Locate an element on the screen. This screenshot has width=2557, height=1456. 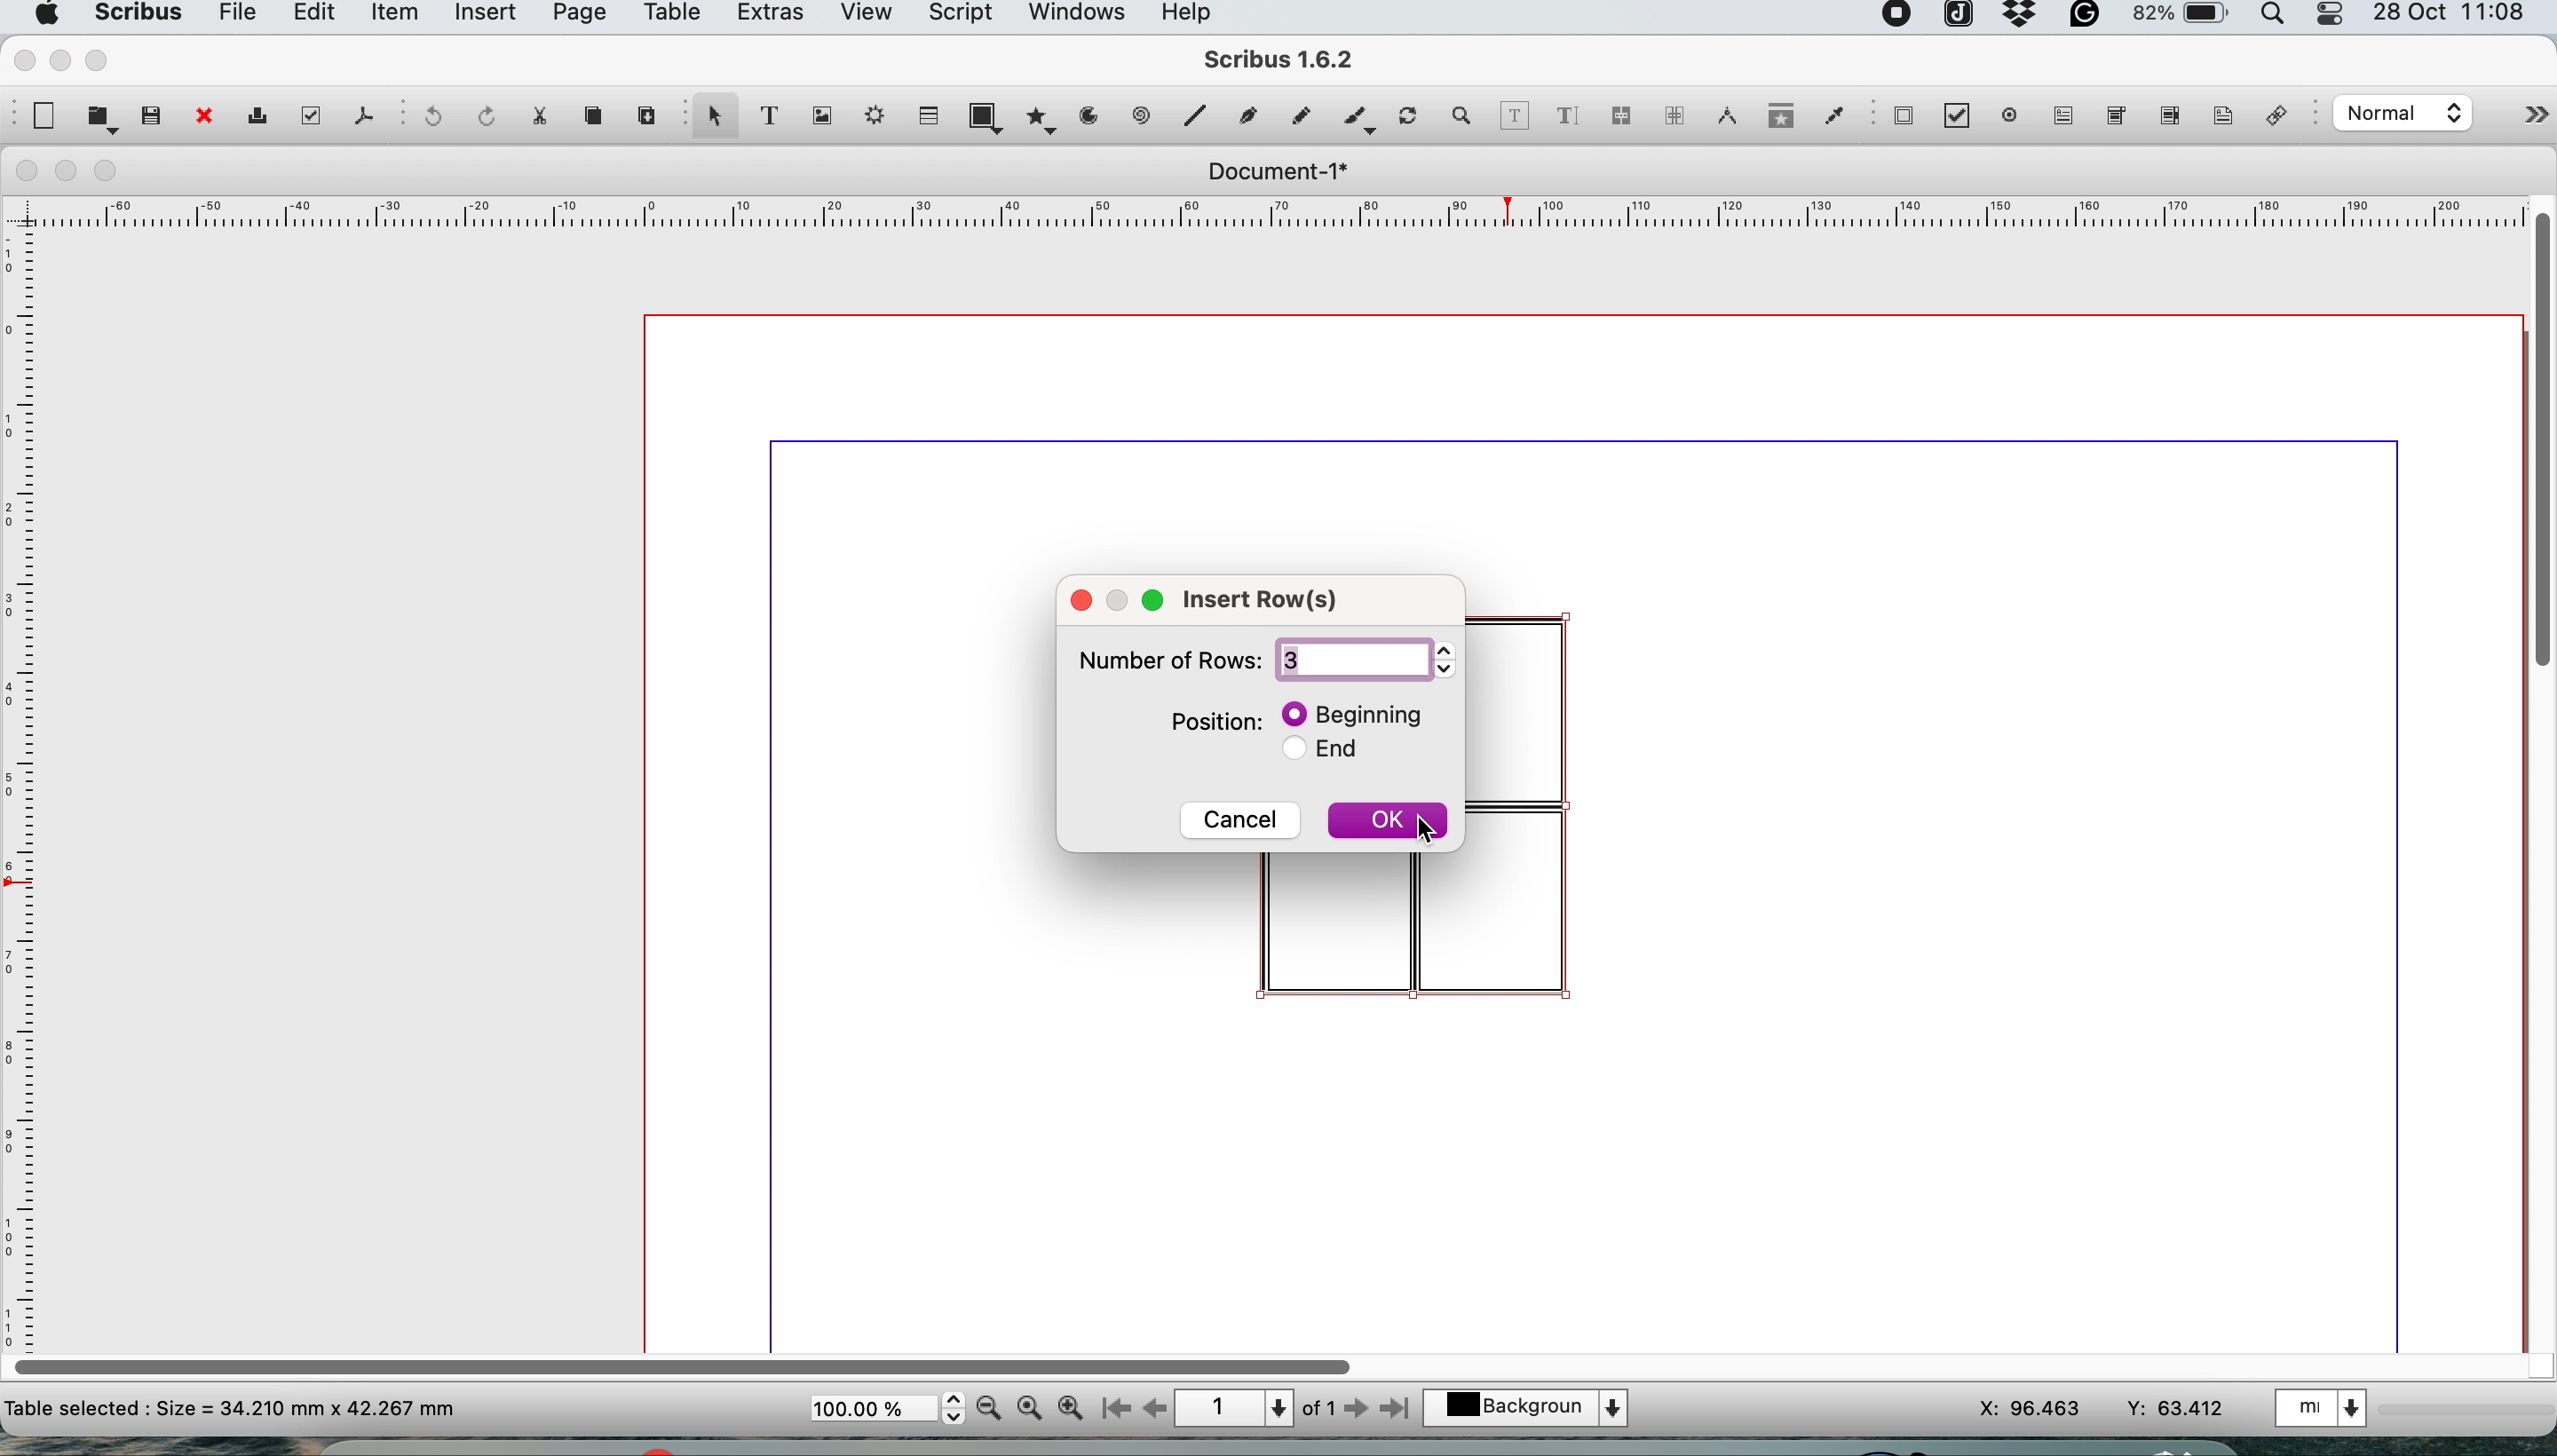
pdf combo box is located at coordinates (2112, 121).